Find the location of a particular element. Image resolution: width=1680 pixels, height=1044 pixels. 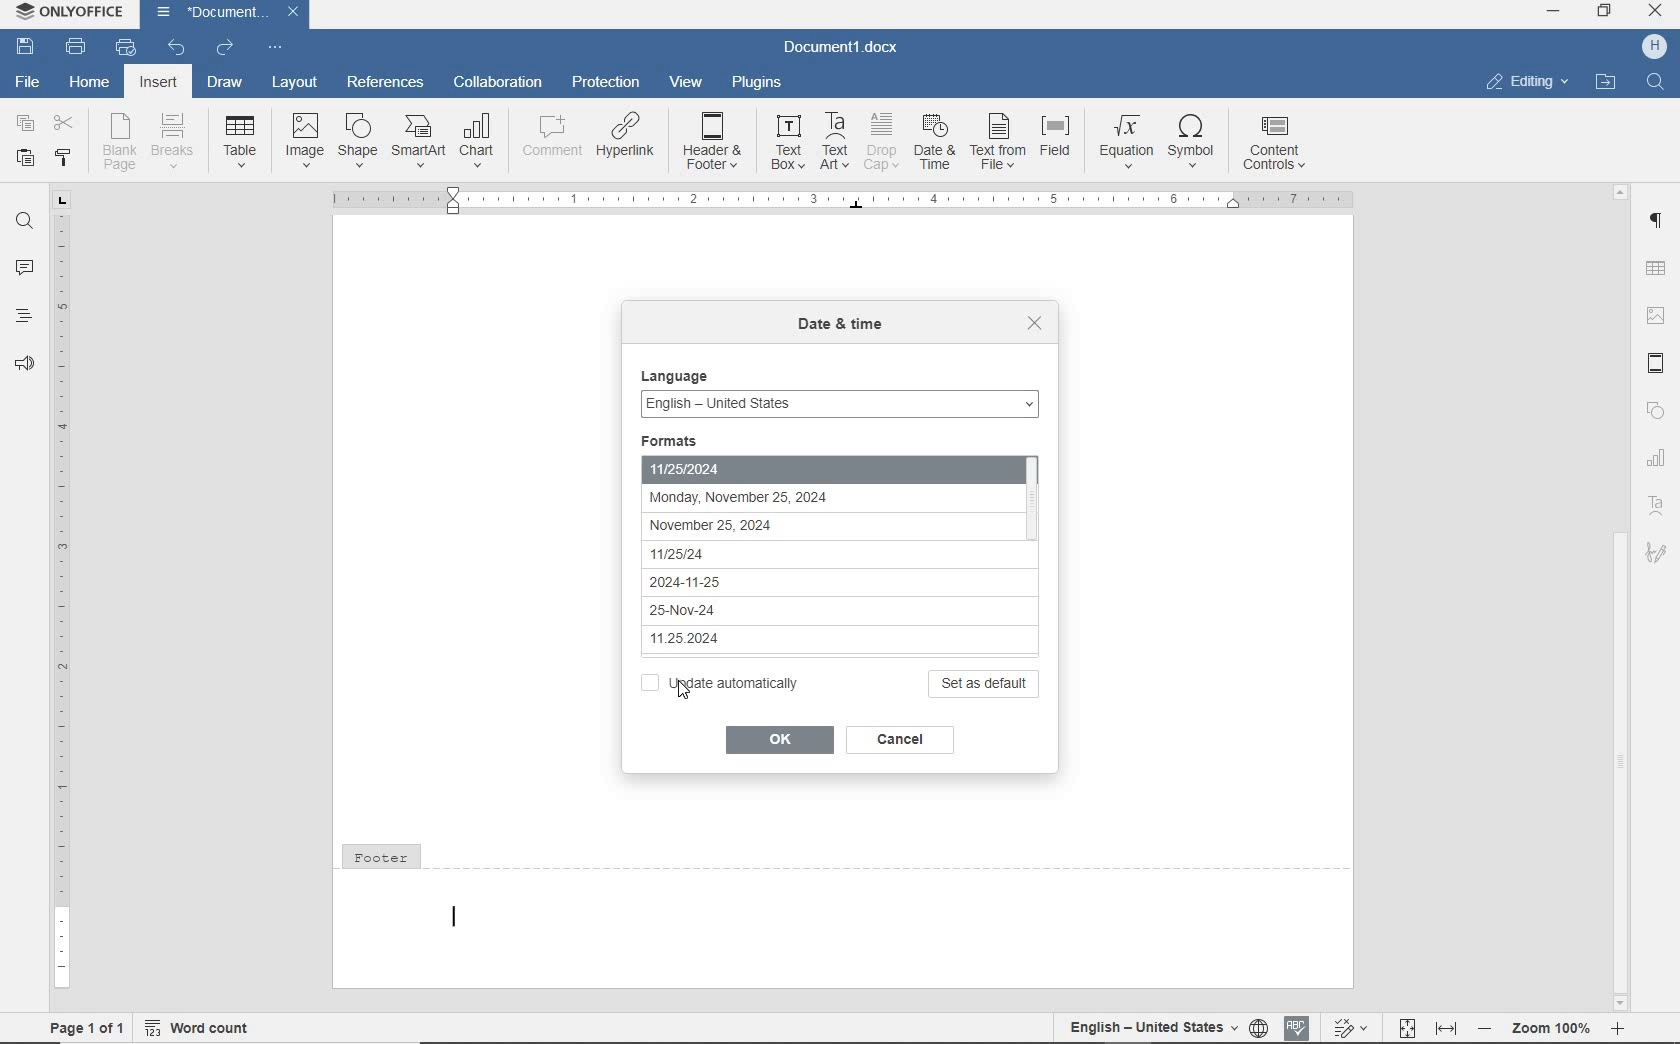

collaboration is located at coordinates (495, 84).